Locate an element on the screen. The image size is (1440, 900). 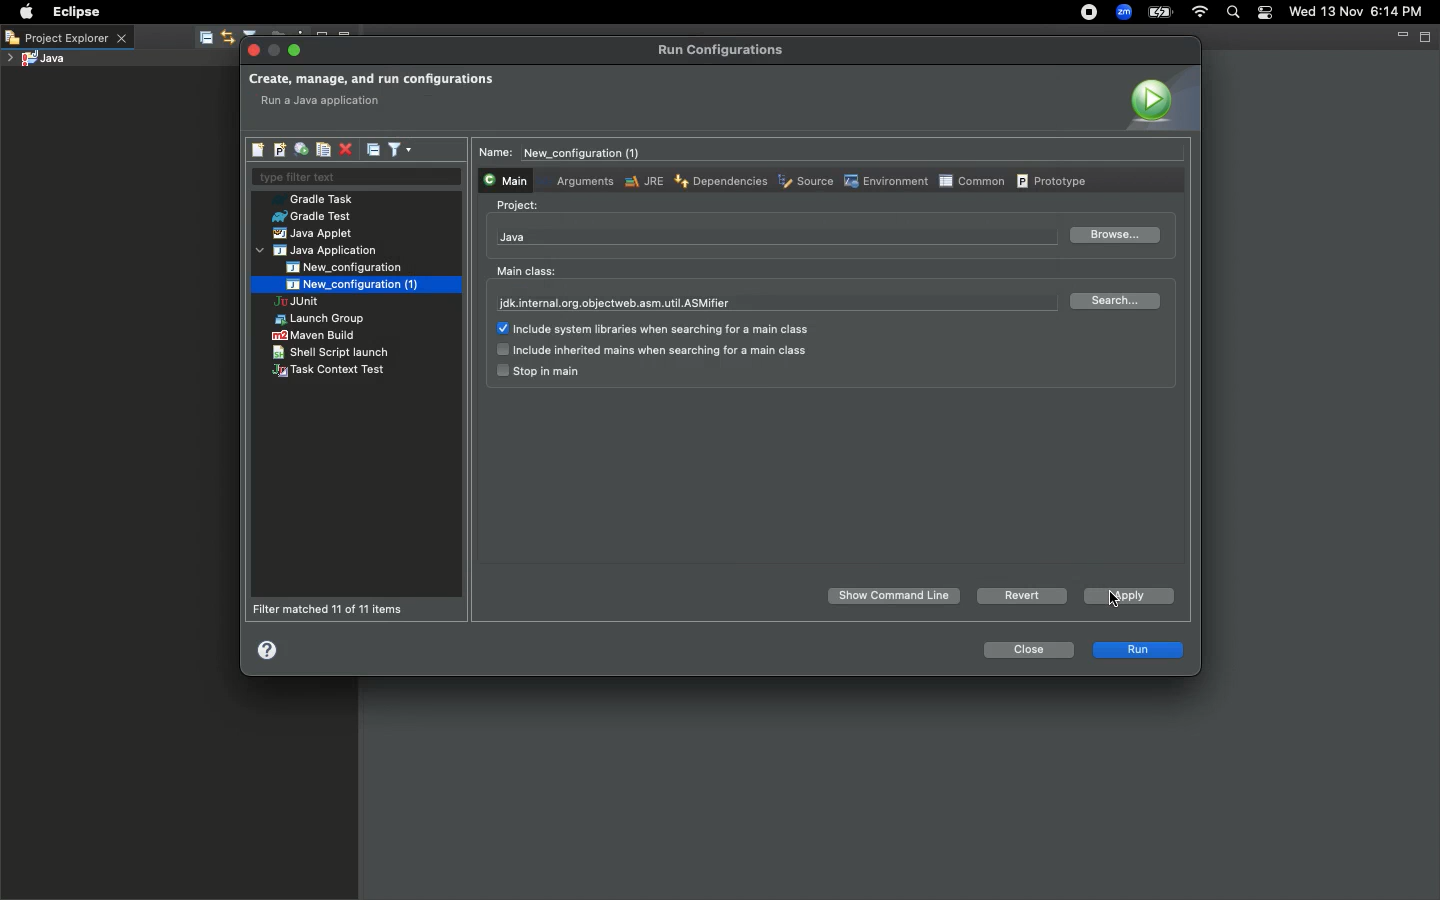
Icon is located at coordinates (1160, 98).